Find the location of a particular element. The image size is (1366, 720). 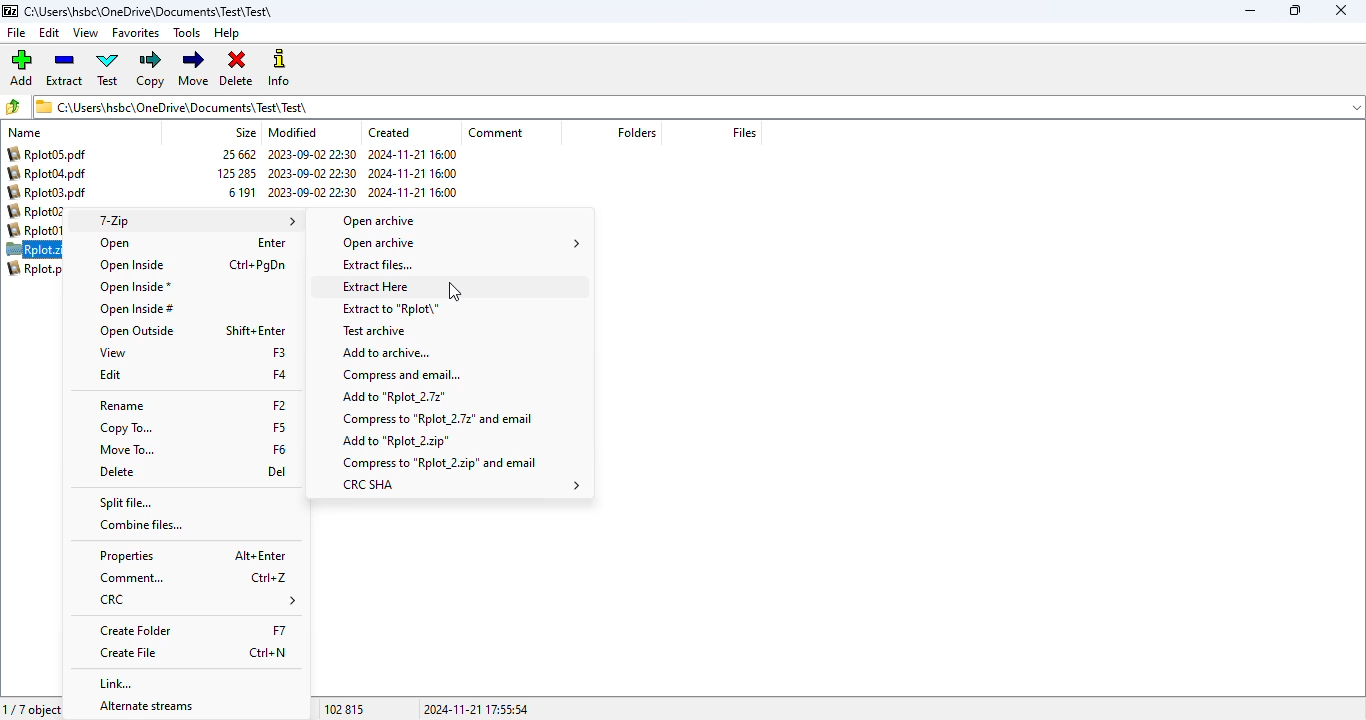

test is located at coordinates (108, 68).